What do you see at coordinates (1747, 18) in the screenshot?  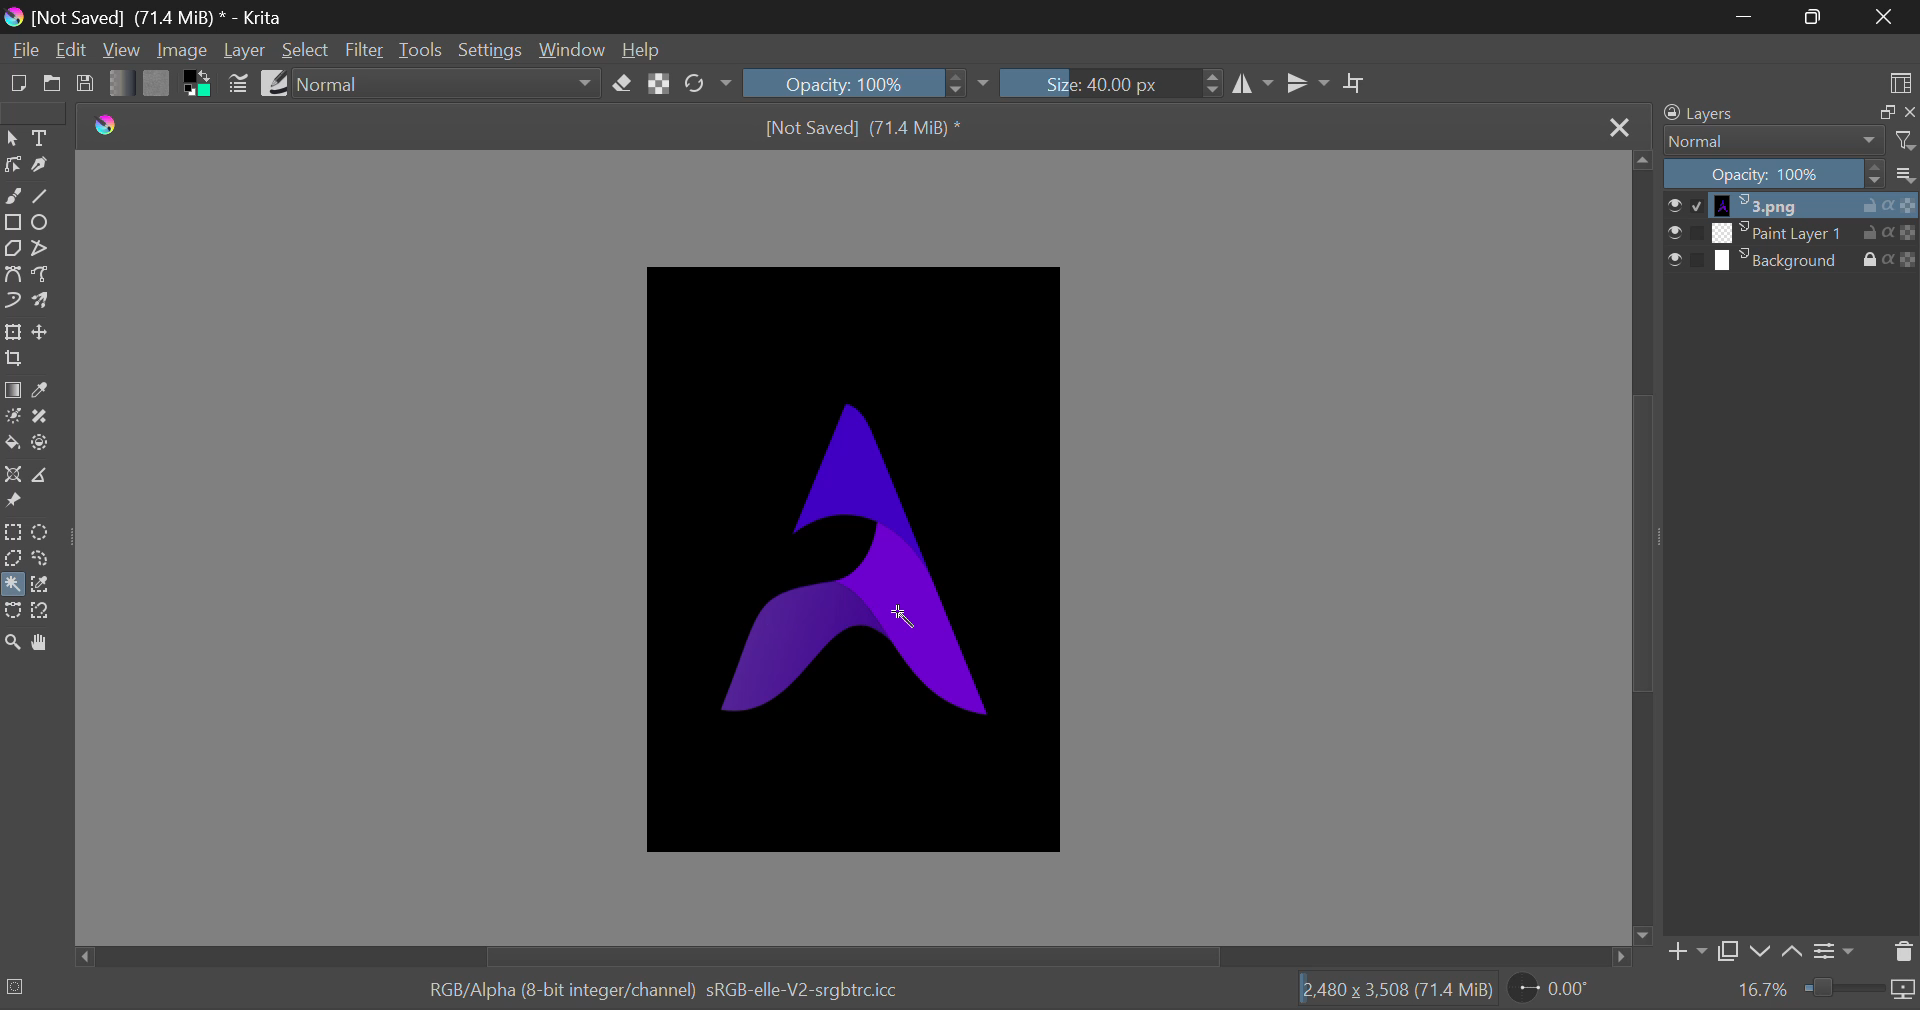 I see `Restore Down` at bounding box center [1747, 18].